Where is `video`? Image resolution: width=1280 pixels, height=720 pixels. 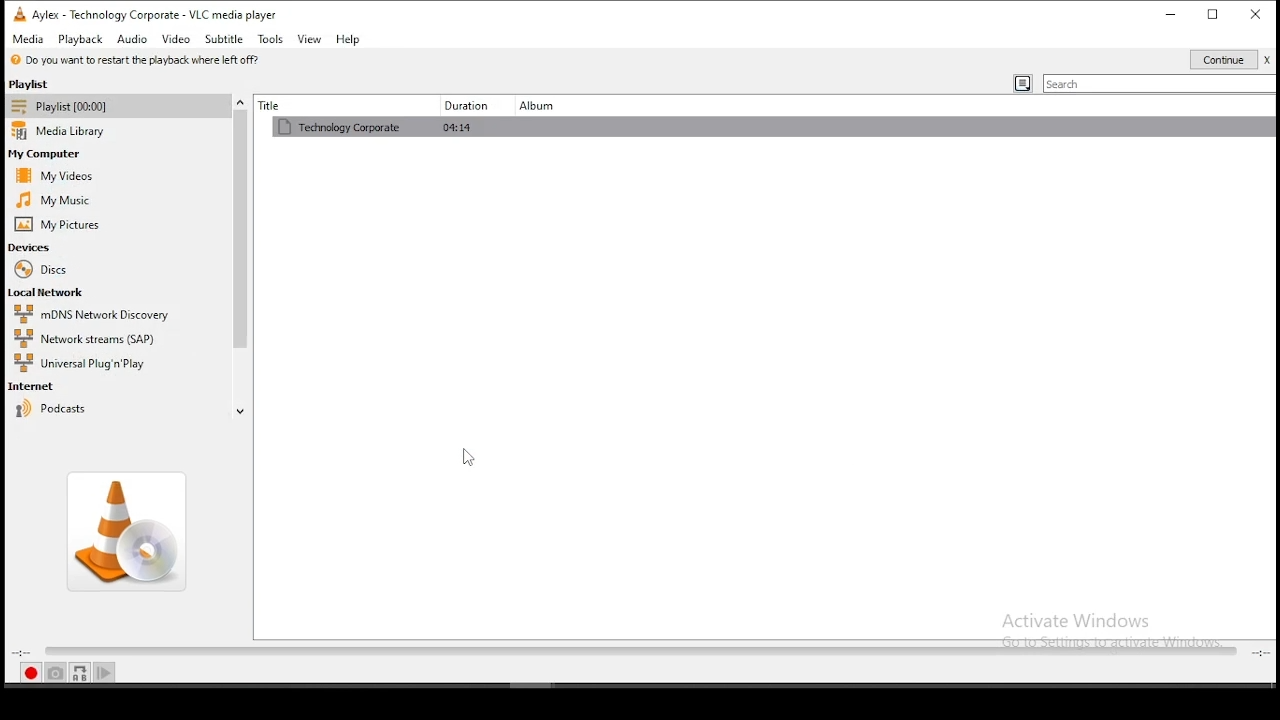
video is located at coordinates (177, 40).